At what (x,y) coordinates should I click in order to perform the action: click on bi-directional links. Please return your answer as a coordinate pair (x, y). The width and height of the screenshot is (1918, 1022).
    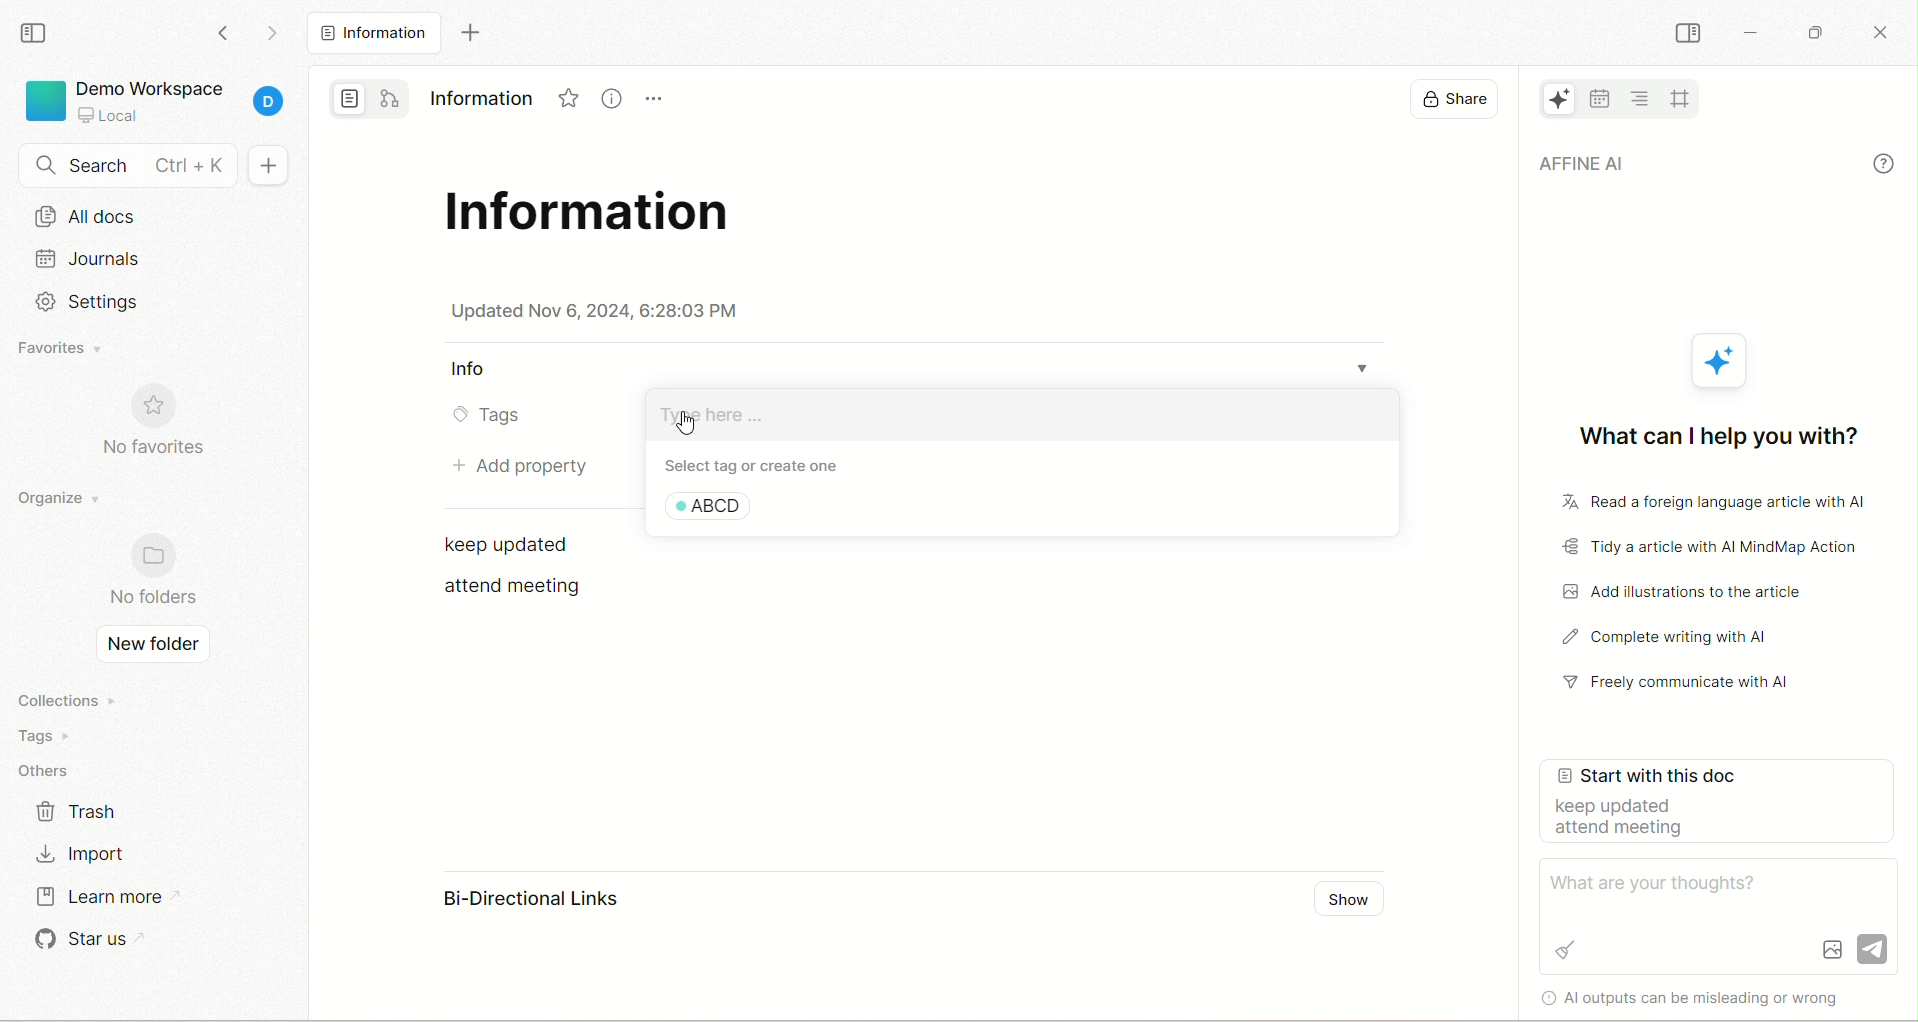
    Looking at the image, I should click on (550, 899).